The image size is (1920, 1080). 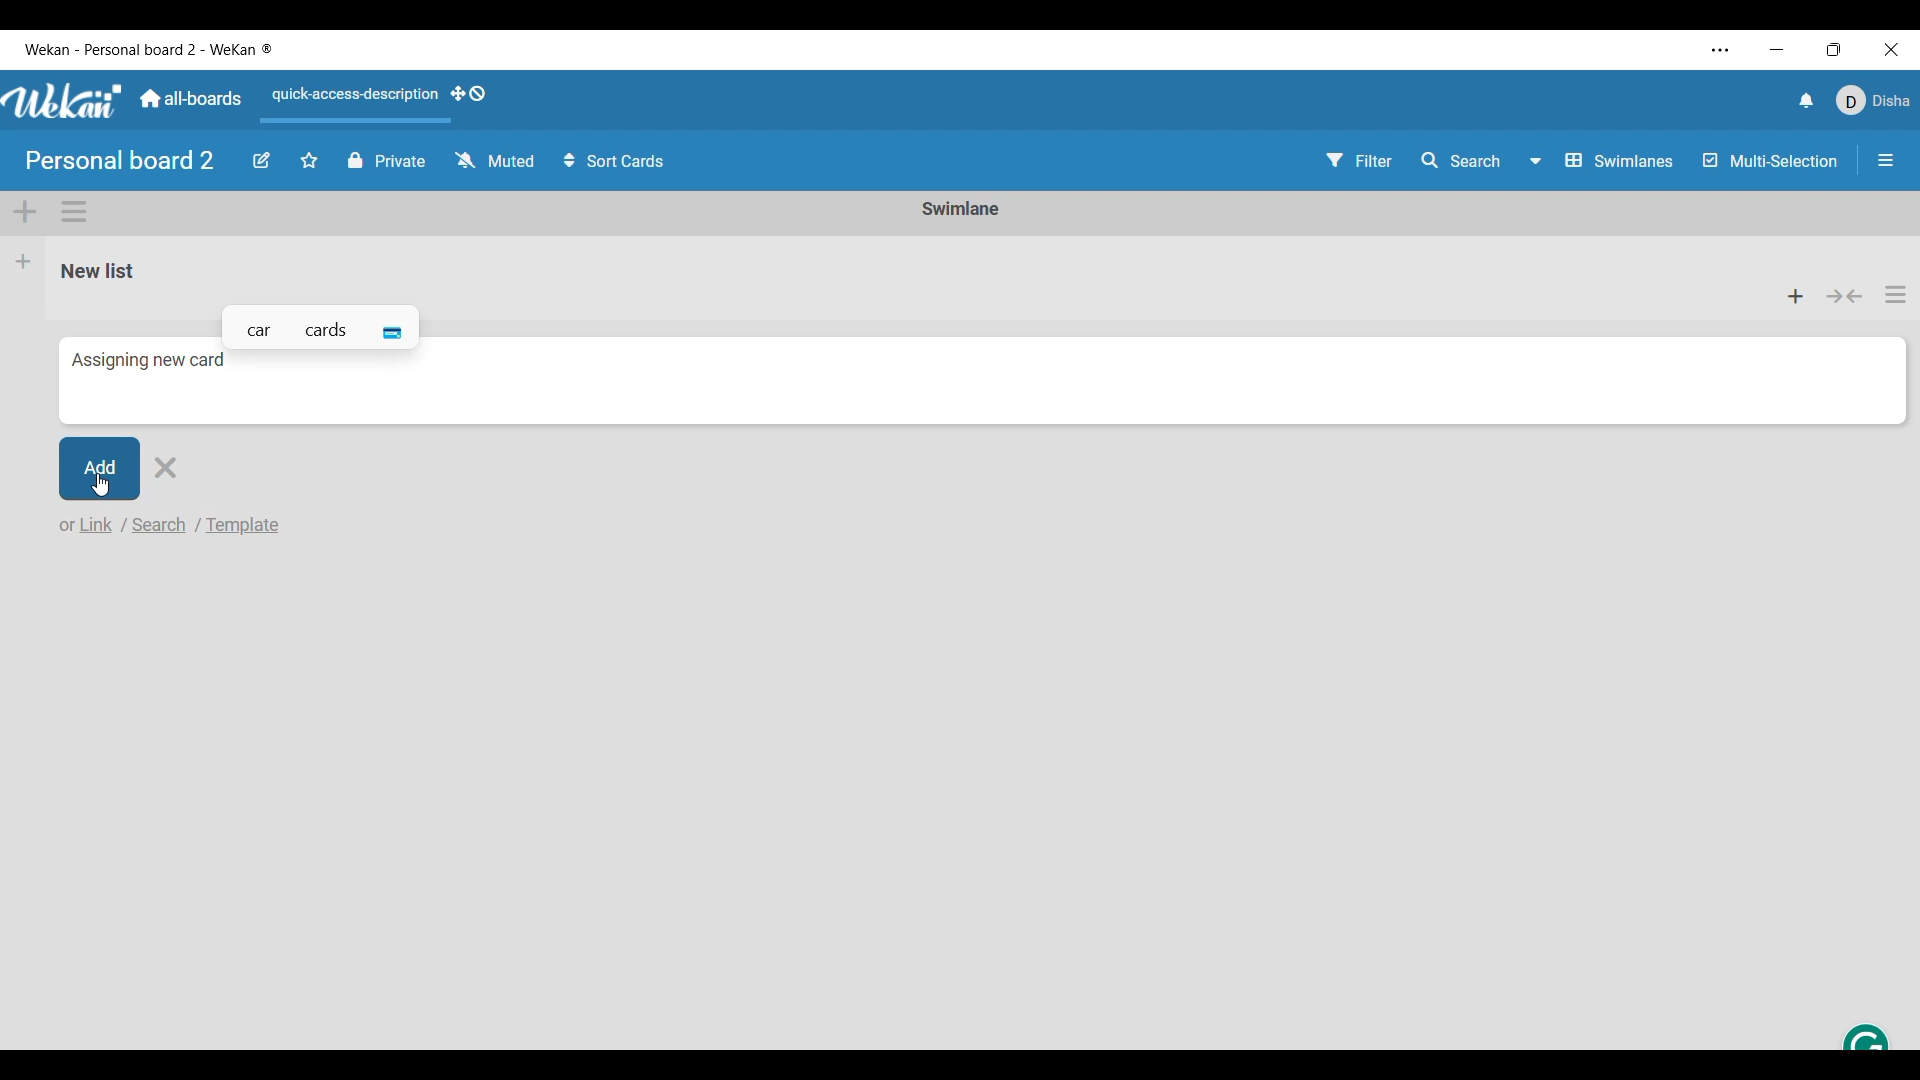 What do you see at coordinates (101, 467) in the screenshot?
I see `Cursor clicking on add` at bounding box center [101, 467].